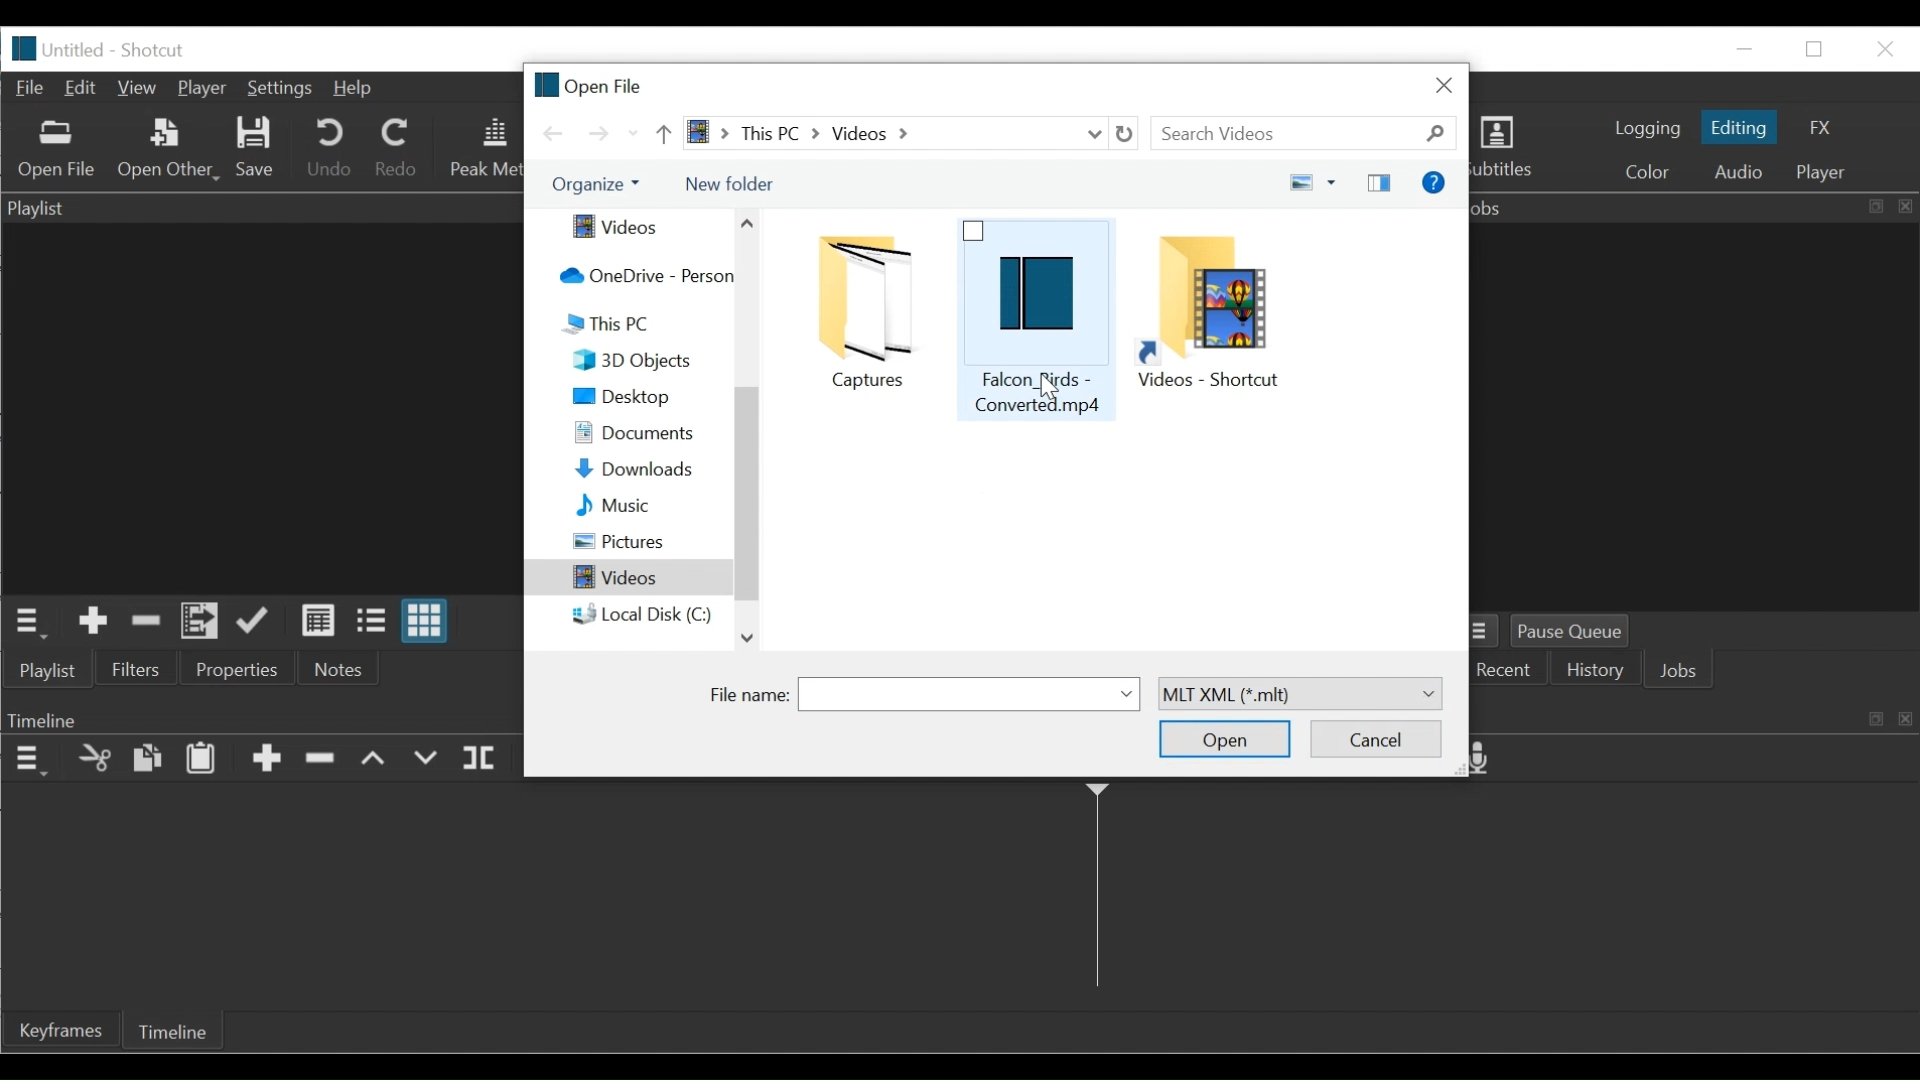 This screenshot has height=1080, width=1920. Describe the element at coordinates (376, 622) in the screenshot. I see `View as files` at that location.